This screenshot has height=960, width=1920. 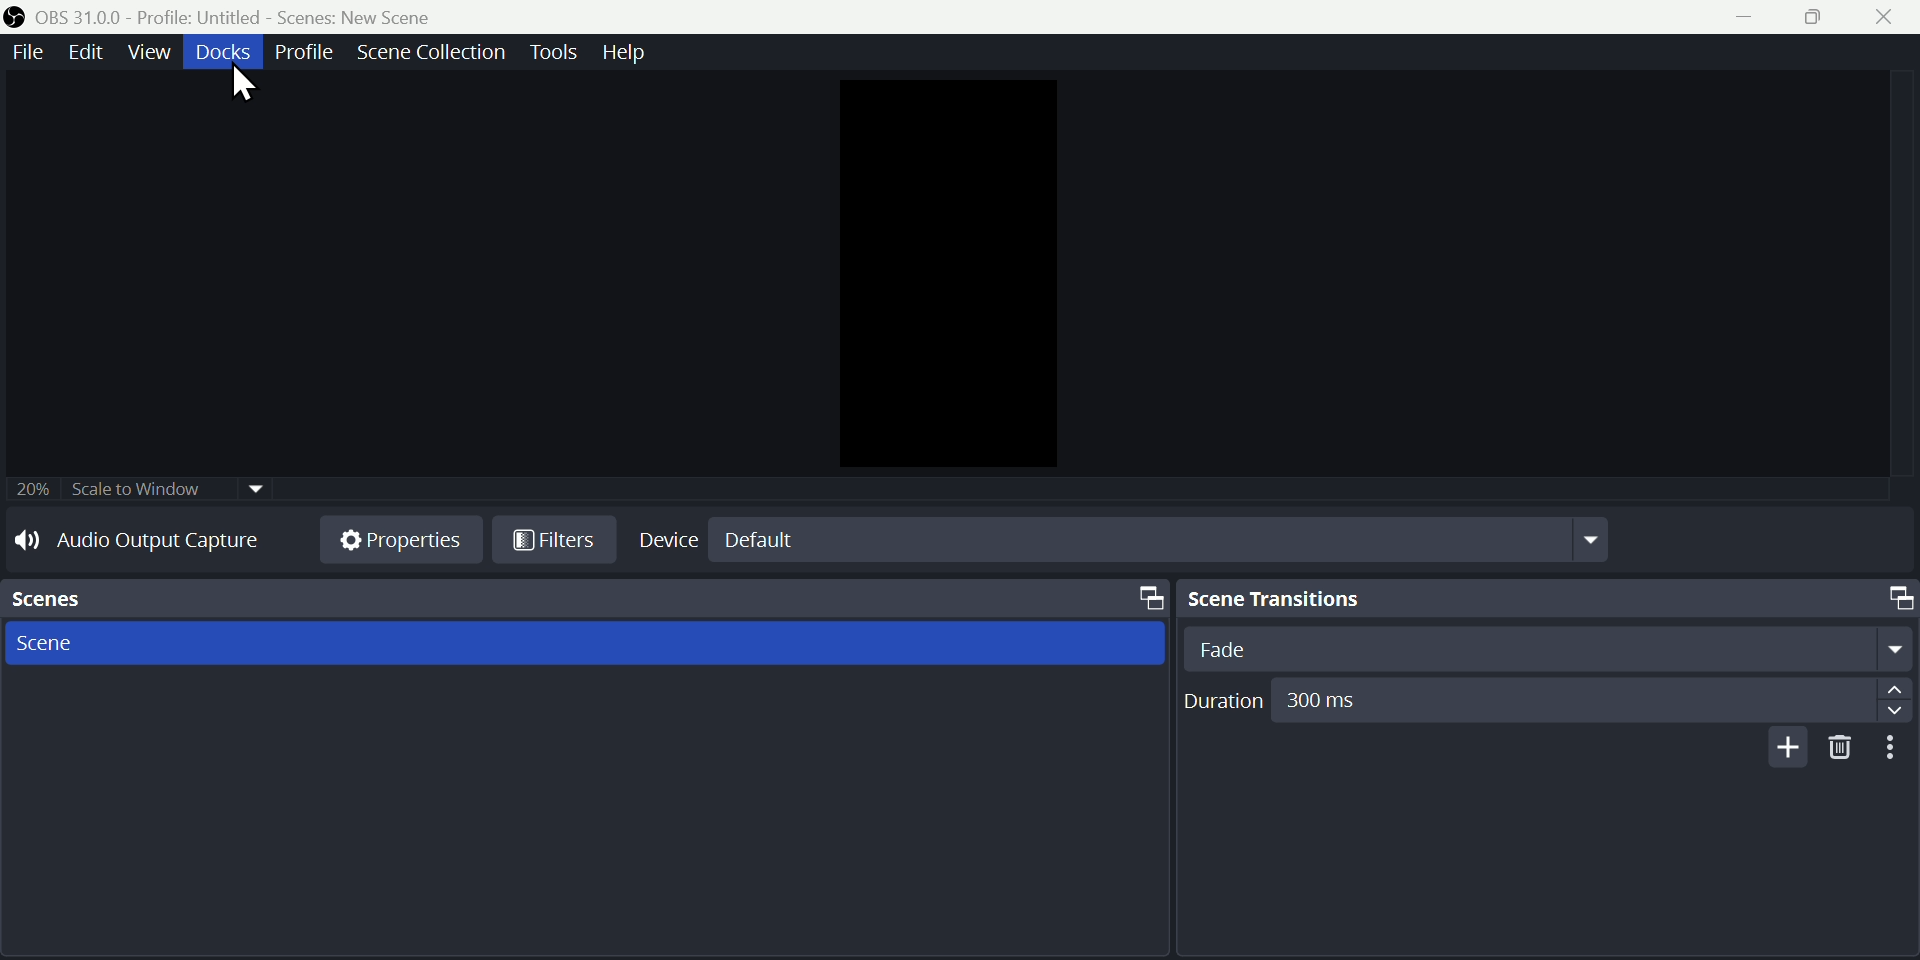 I want to click on minimize, so click(x=1743, y=20).